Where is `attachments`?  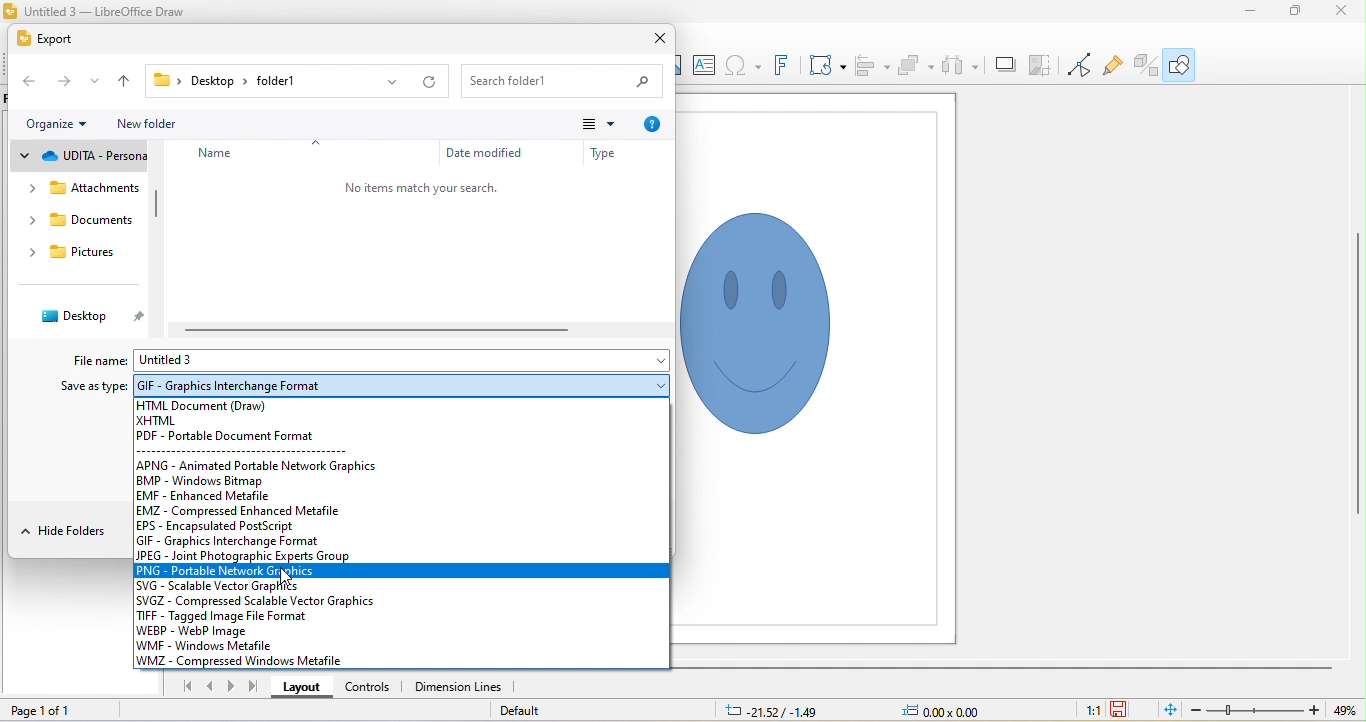 attachments is located at coordinates (96, 188).